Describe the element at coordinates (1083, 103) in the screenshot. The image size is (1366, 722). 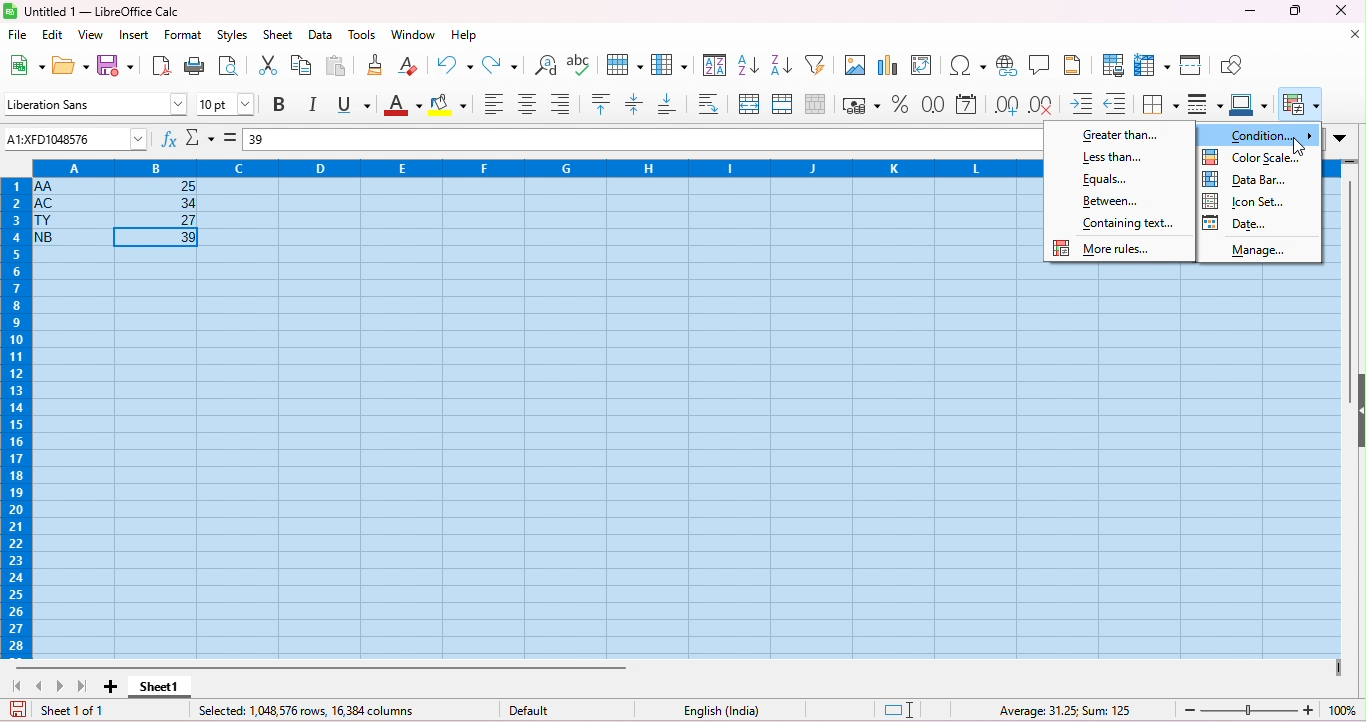
I see `increase indent` at that location.